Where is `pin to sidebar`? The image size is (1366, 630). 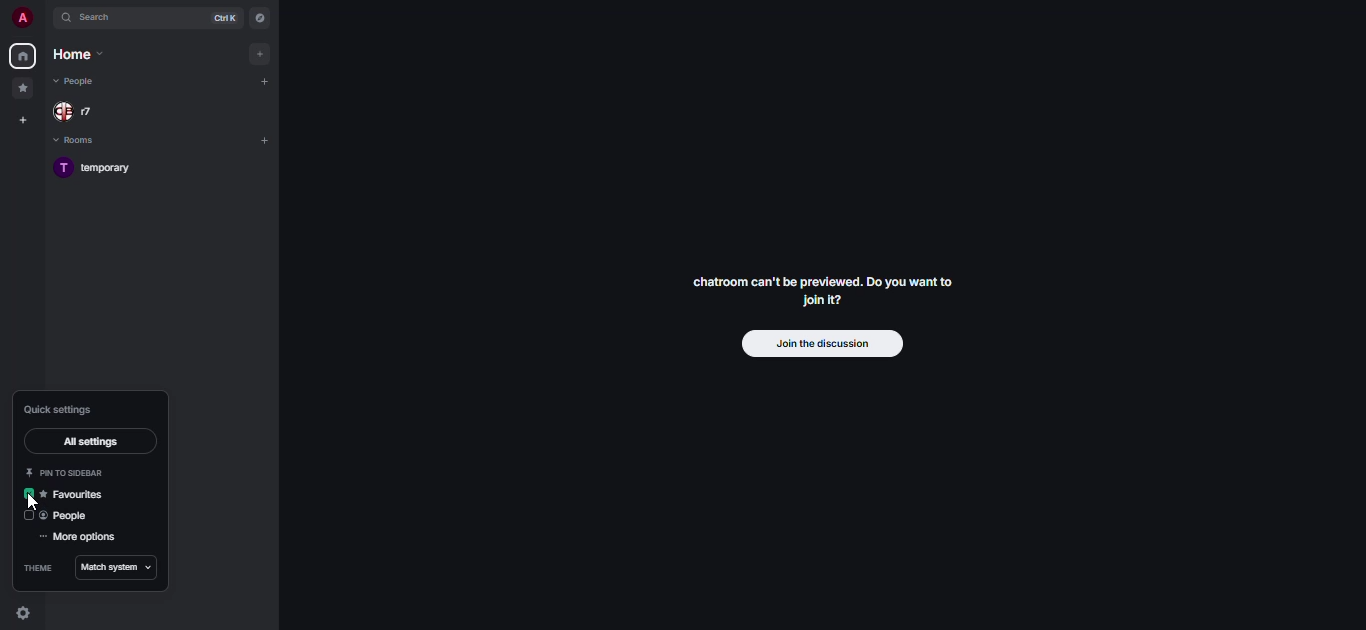
pin to sidebar is located at coordinates (67, 472).